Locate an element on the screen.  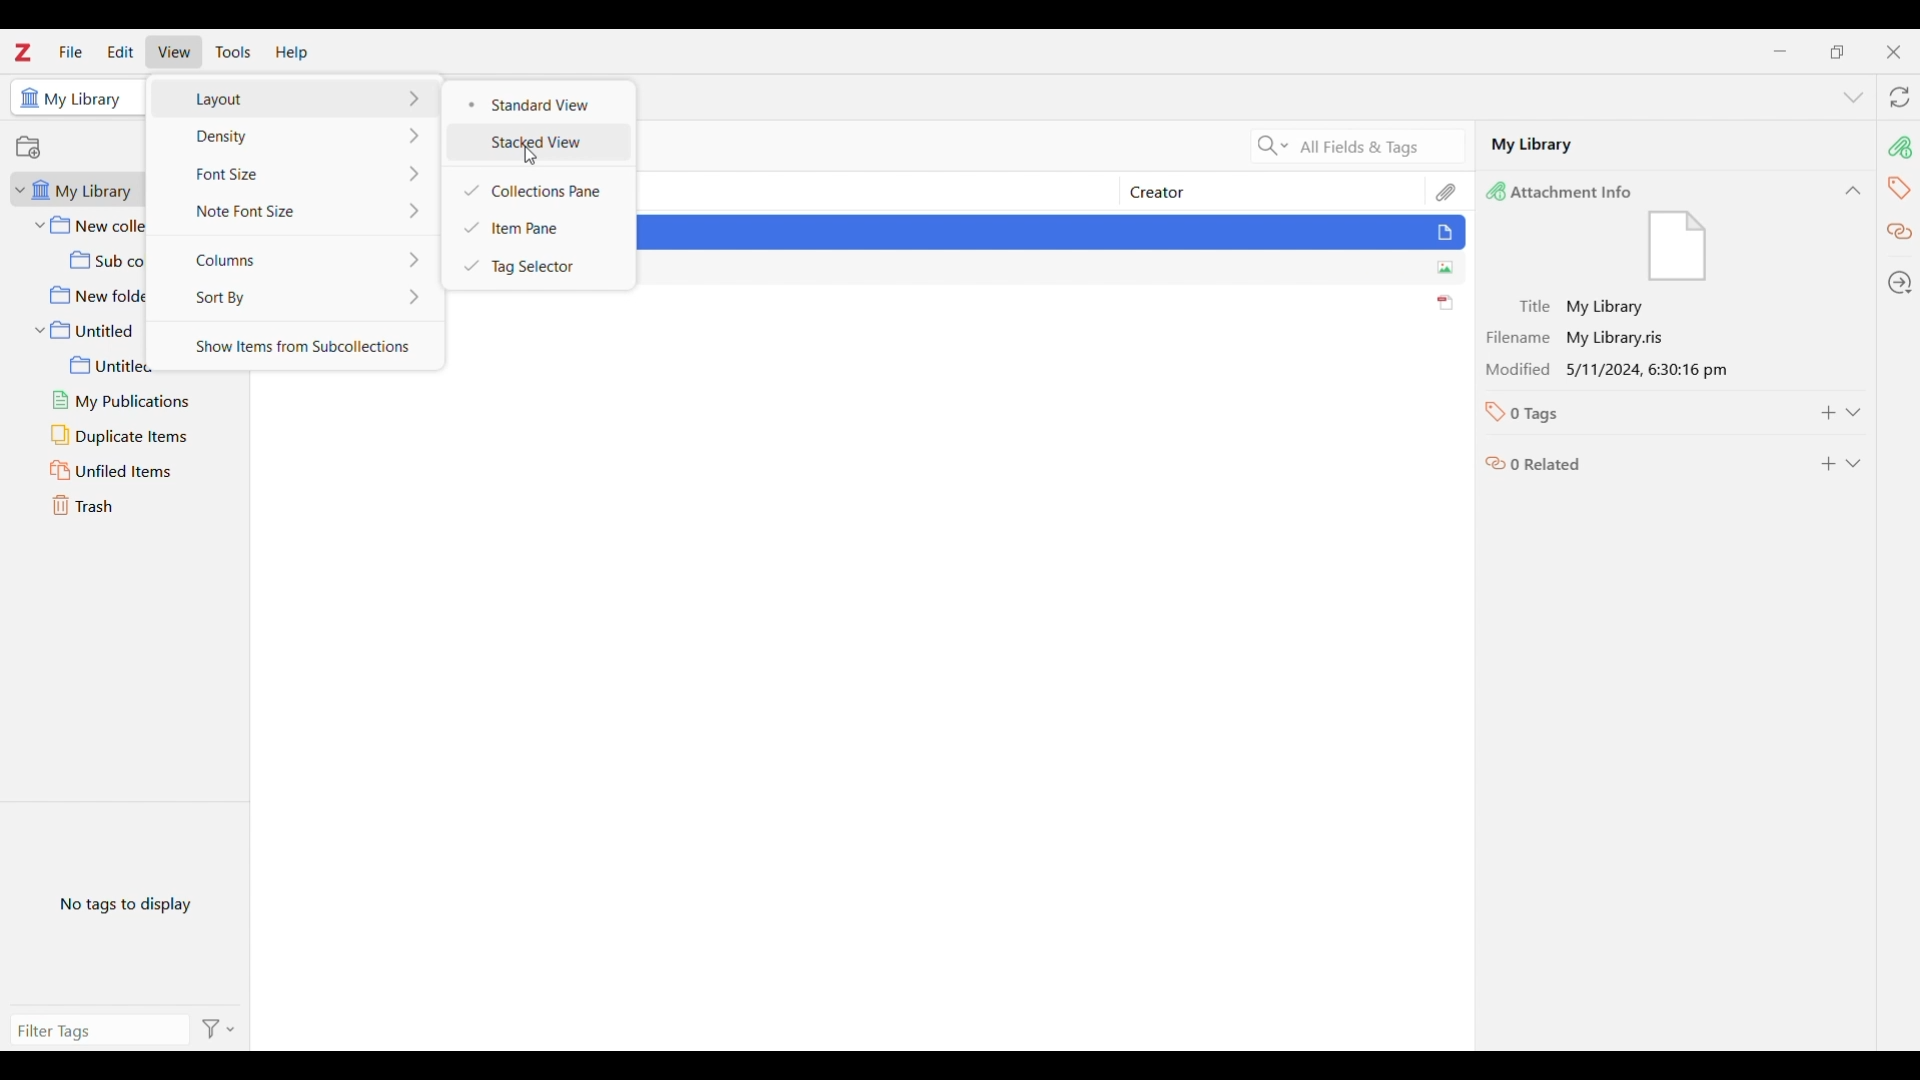
Filter options is located at coordinates (217, 1028).